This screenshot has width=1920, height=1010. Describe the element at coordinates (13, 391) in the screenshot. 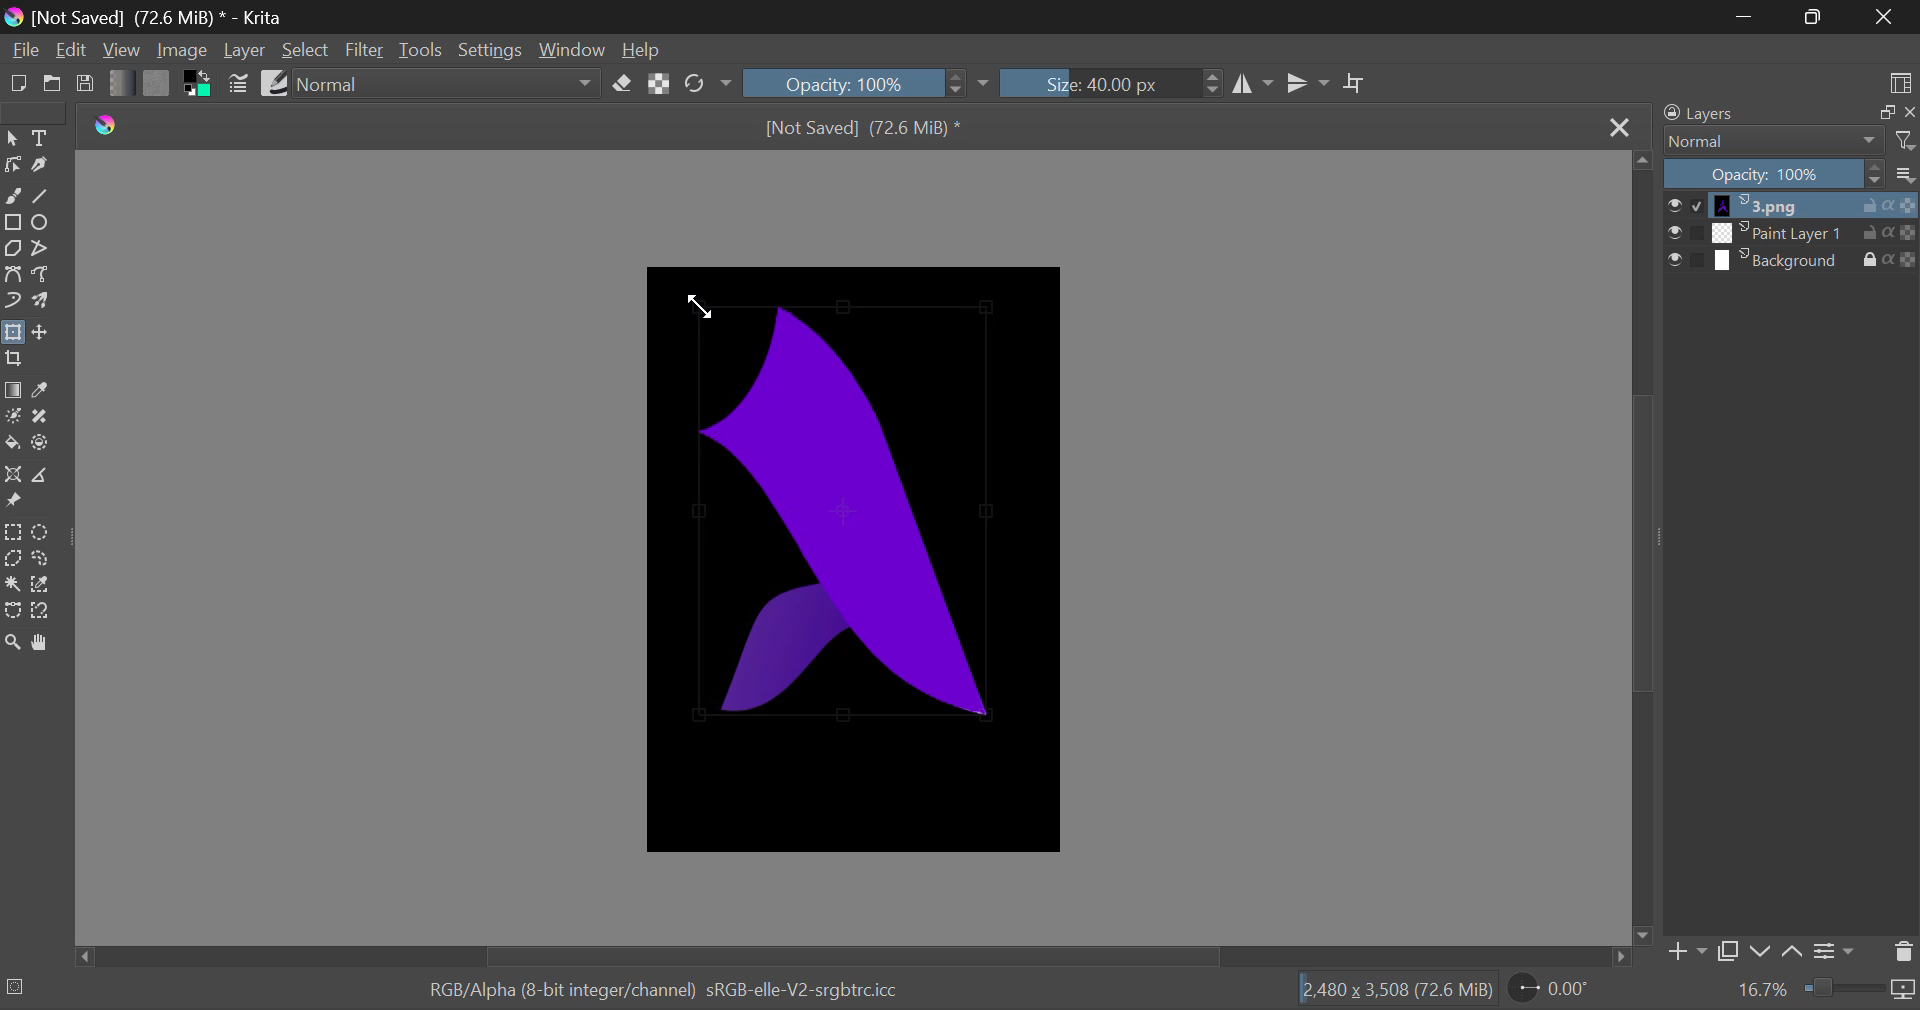

I see `Gradient Fill` at that location.